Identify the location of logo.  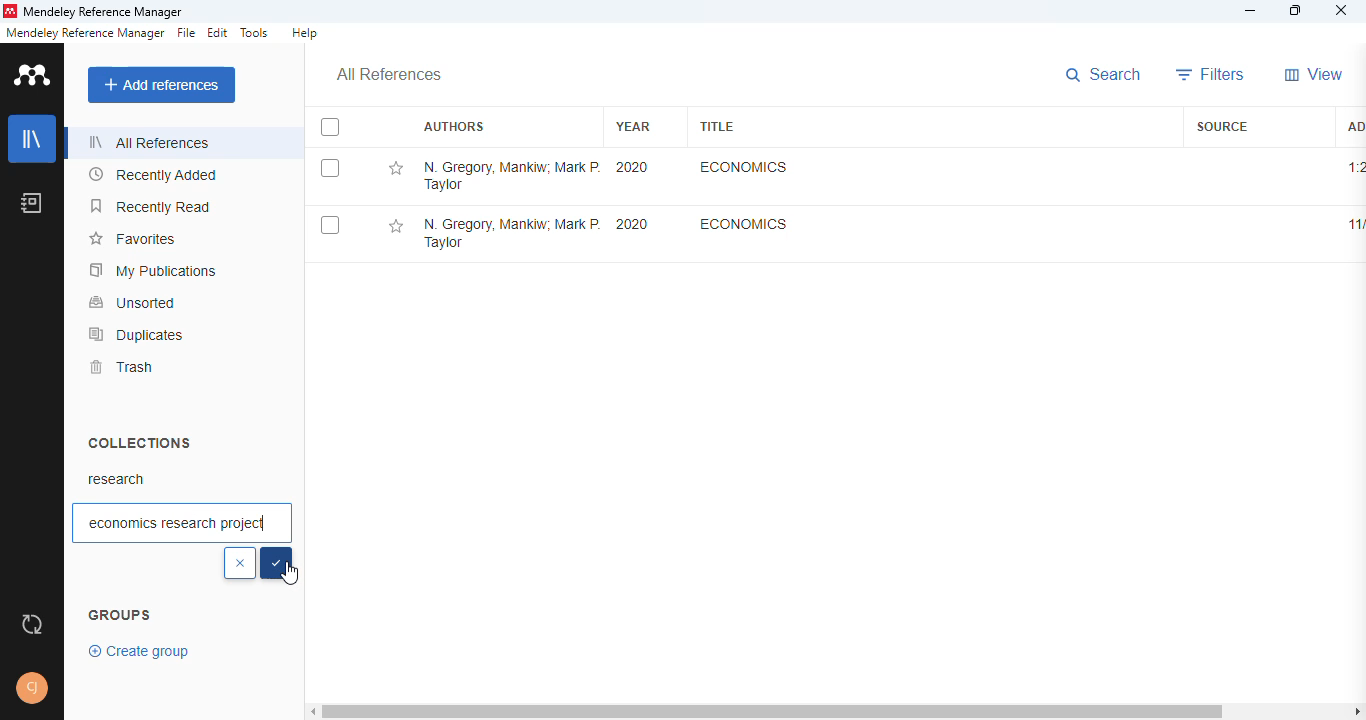
(34, 74).